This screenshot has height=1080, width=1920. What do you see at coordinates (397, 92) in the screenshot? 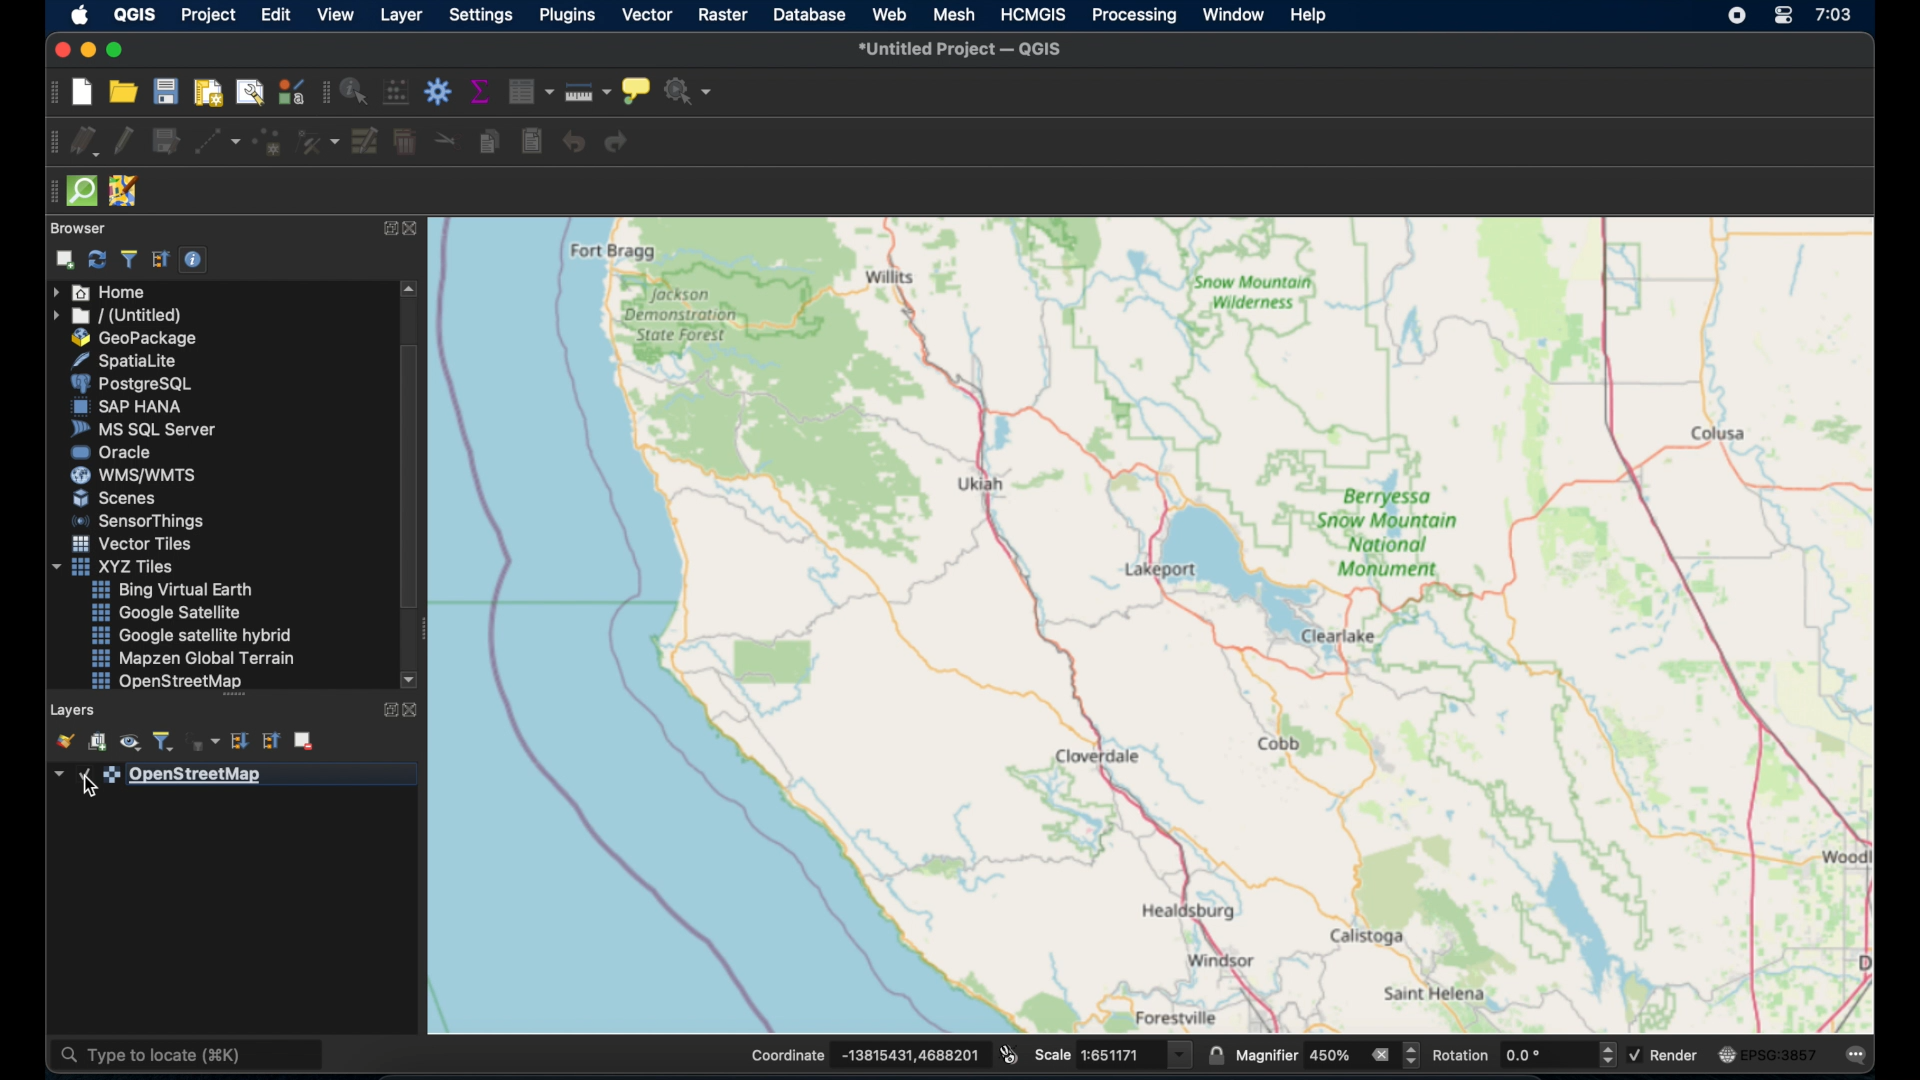
I see `open field calculator` at bounding box center [397, 92].